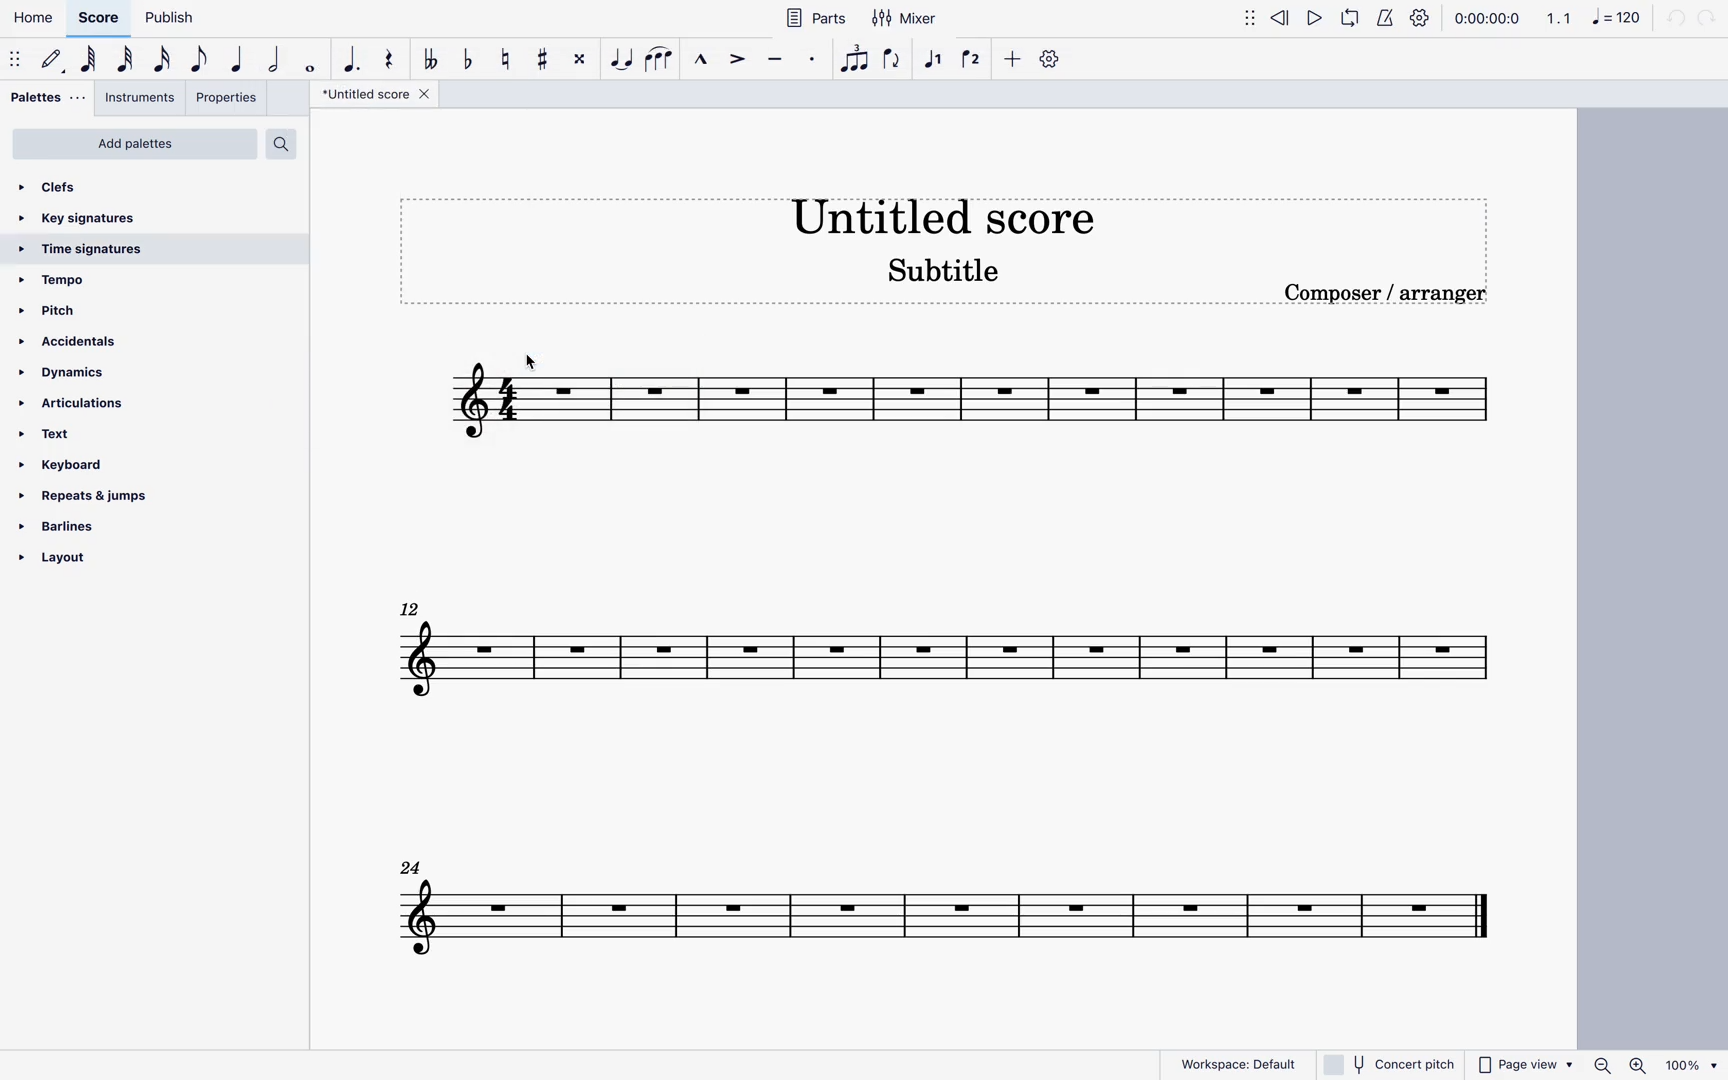 This screenshot has height=1080, width=1728. Describe the element at coordinates (88, 218) in the screenshot. I see `key signatures` at that location.